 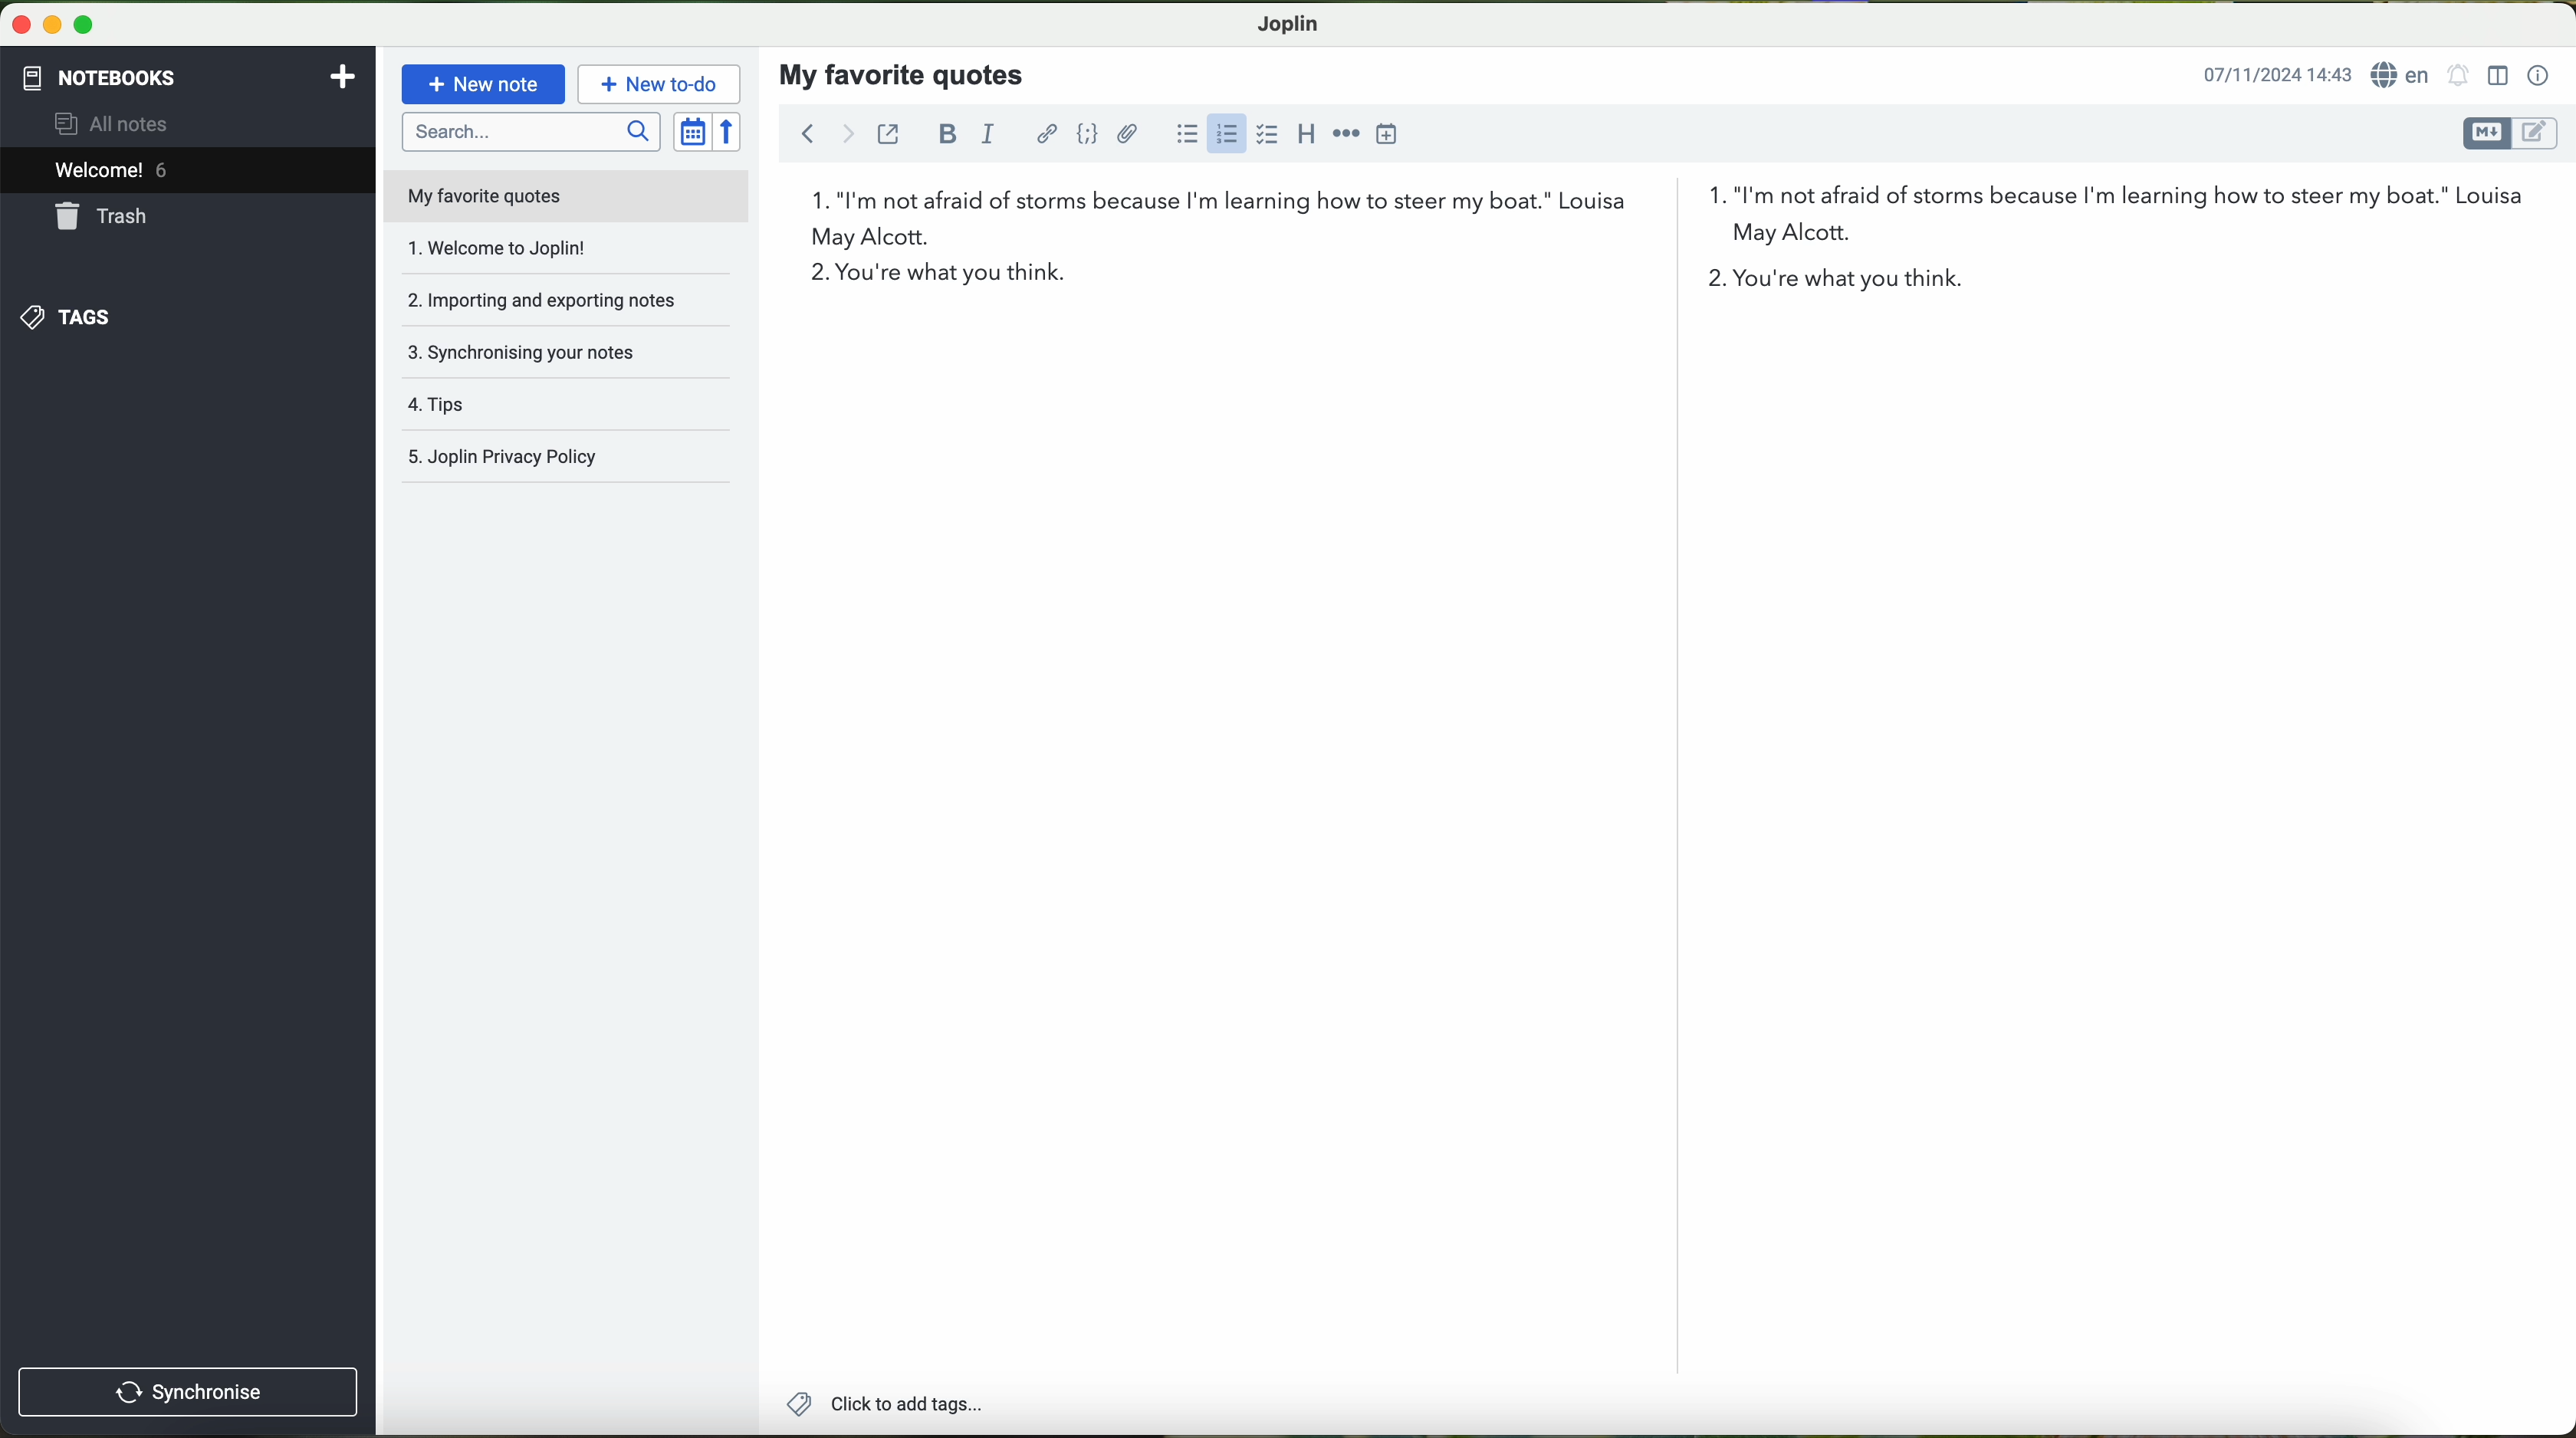 What do you see at coordinates (1392, 133) in the screenshot?
I see `insert time` at bounding box center [1392, 133].